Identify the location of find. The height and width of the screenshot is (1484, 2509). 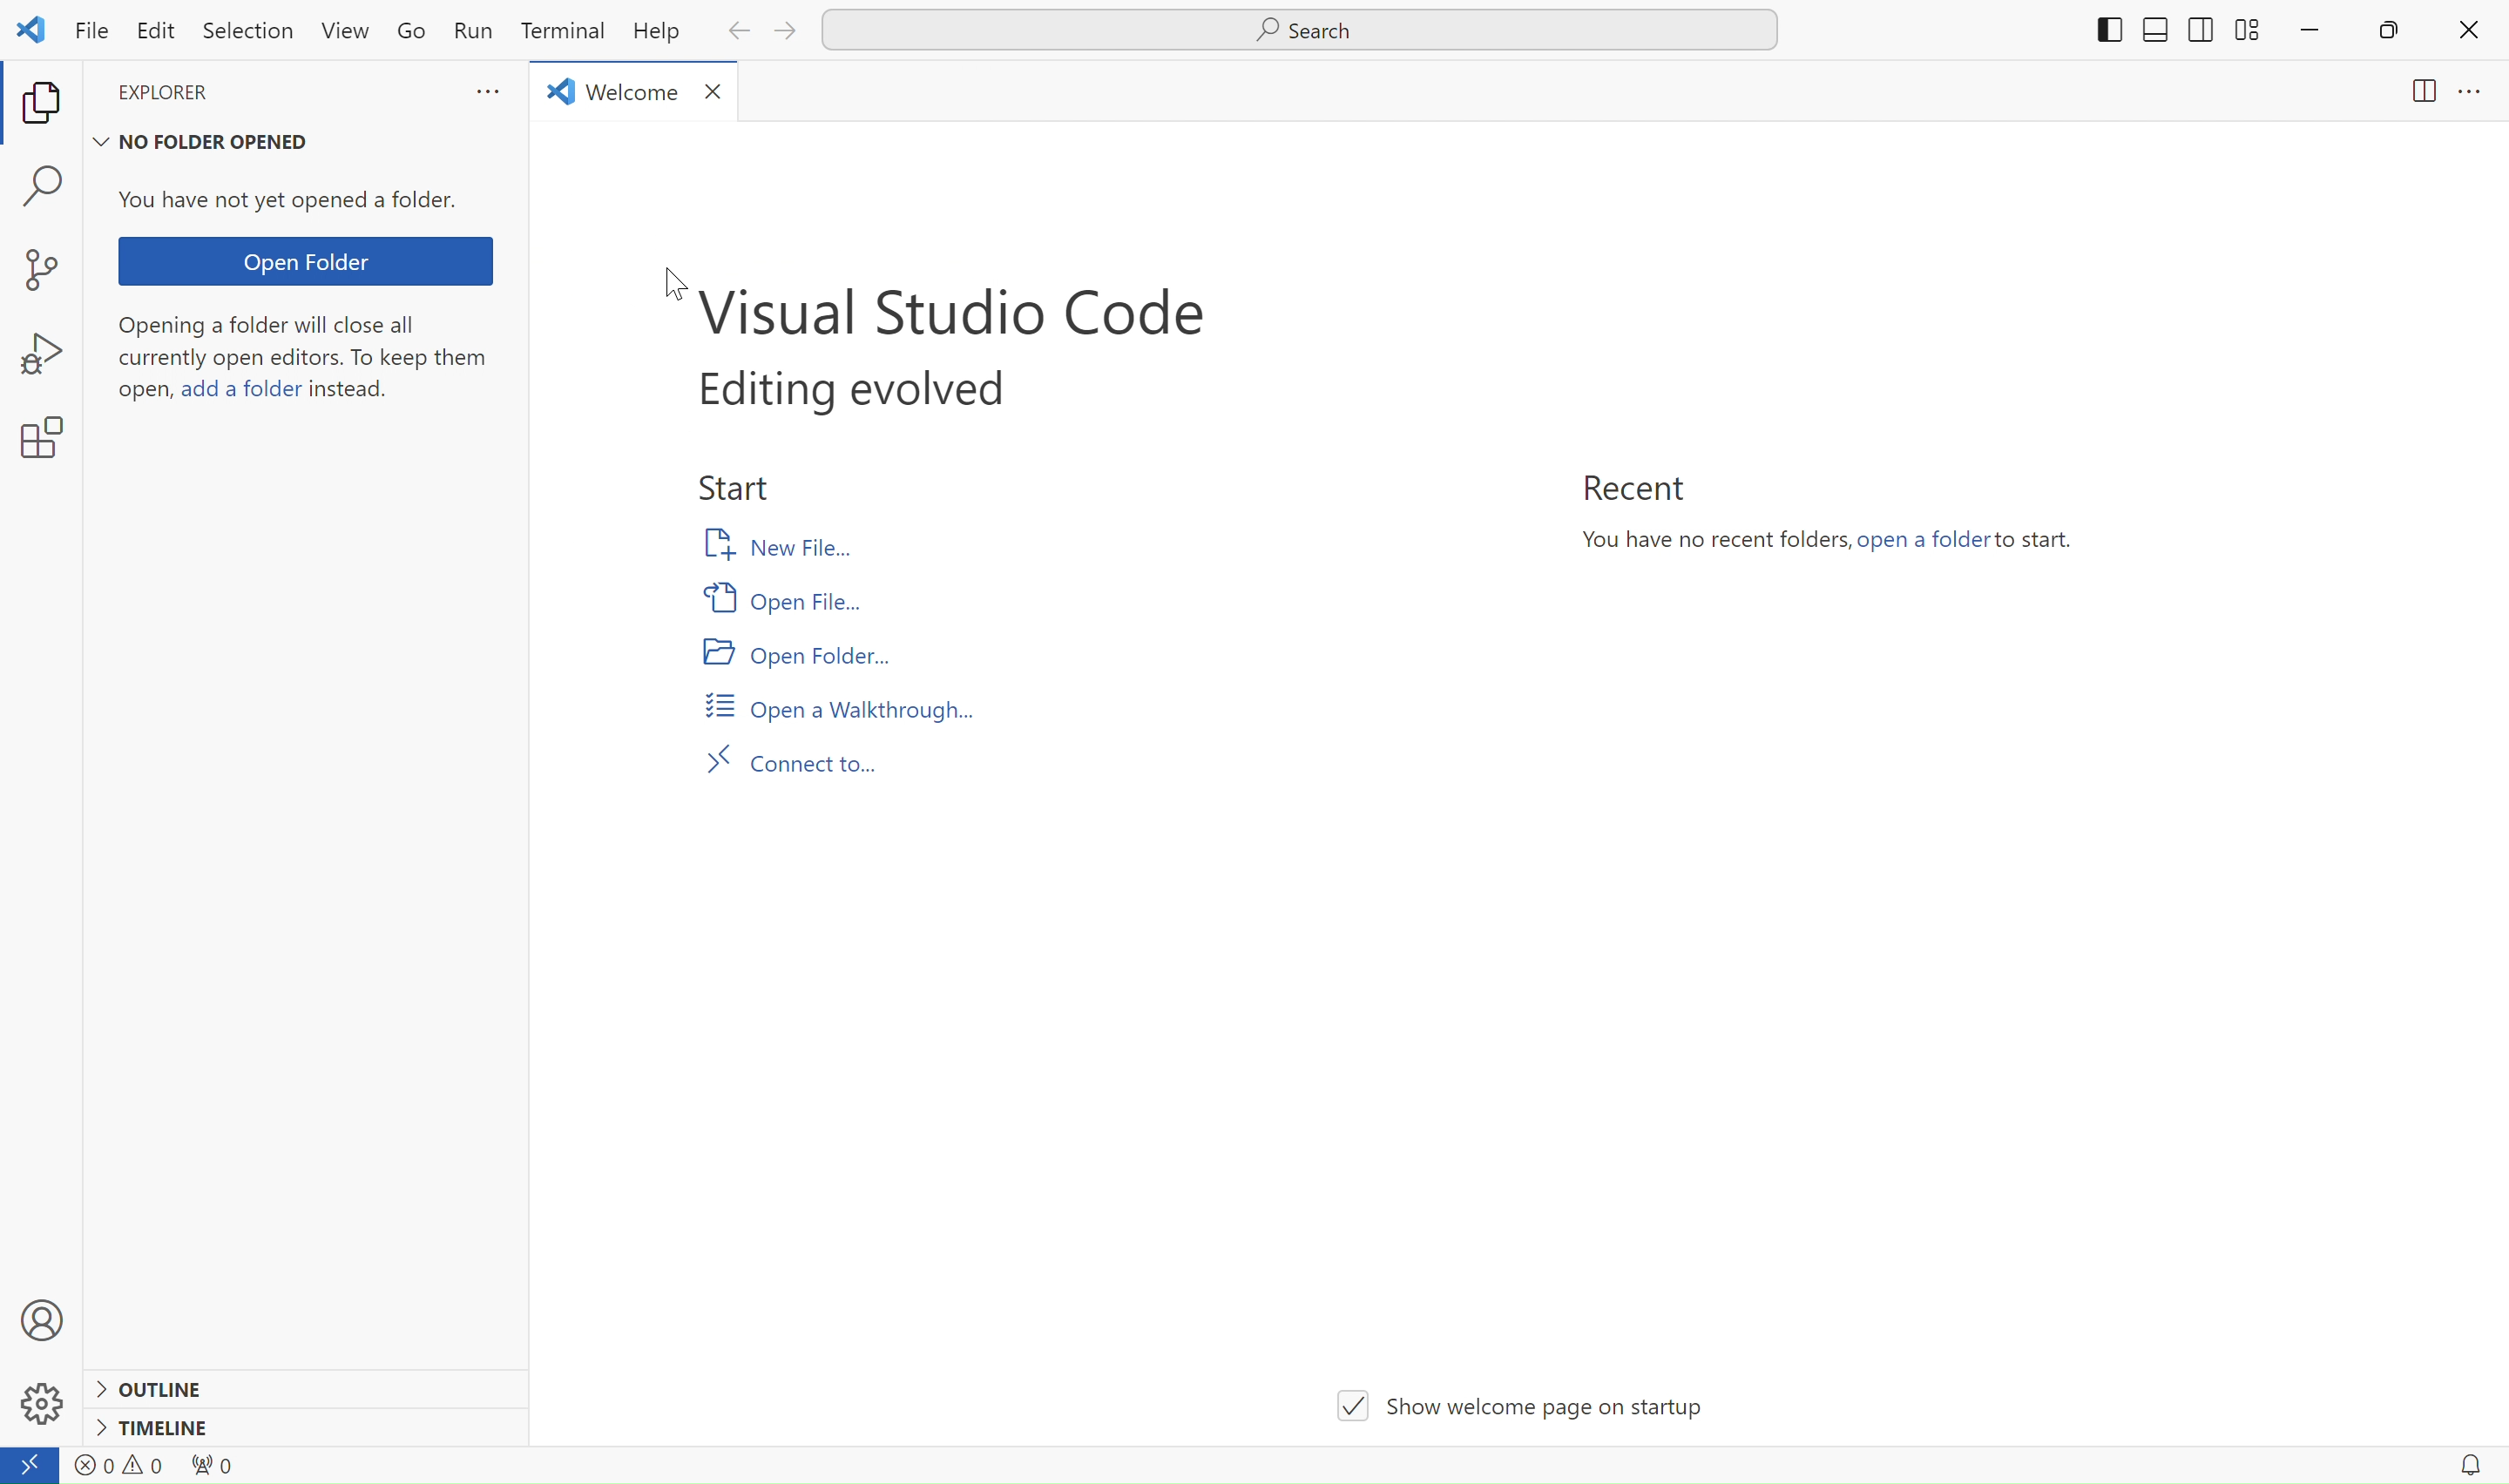
(51, 189).